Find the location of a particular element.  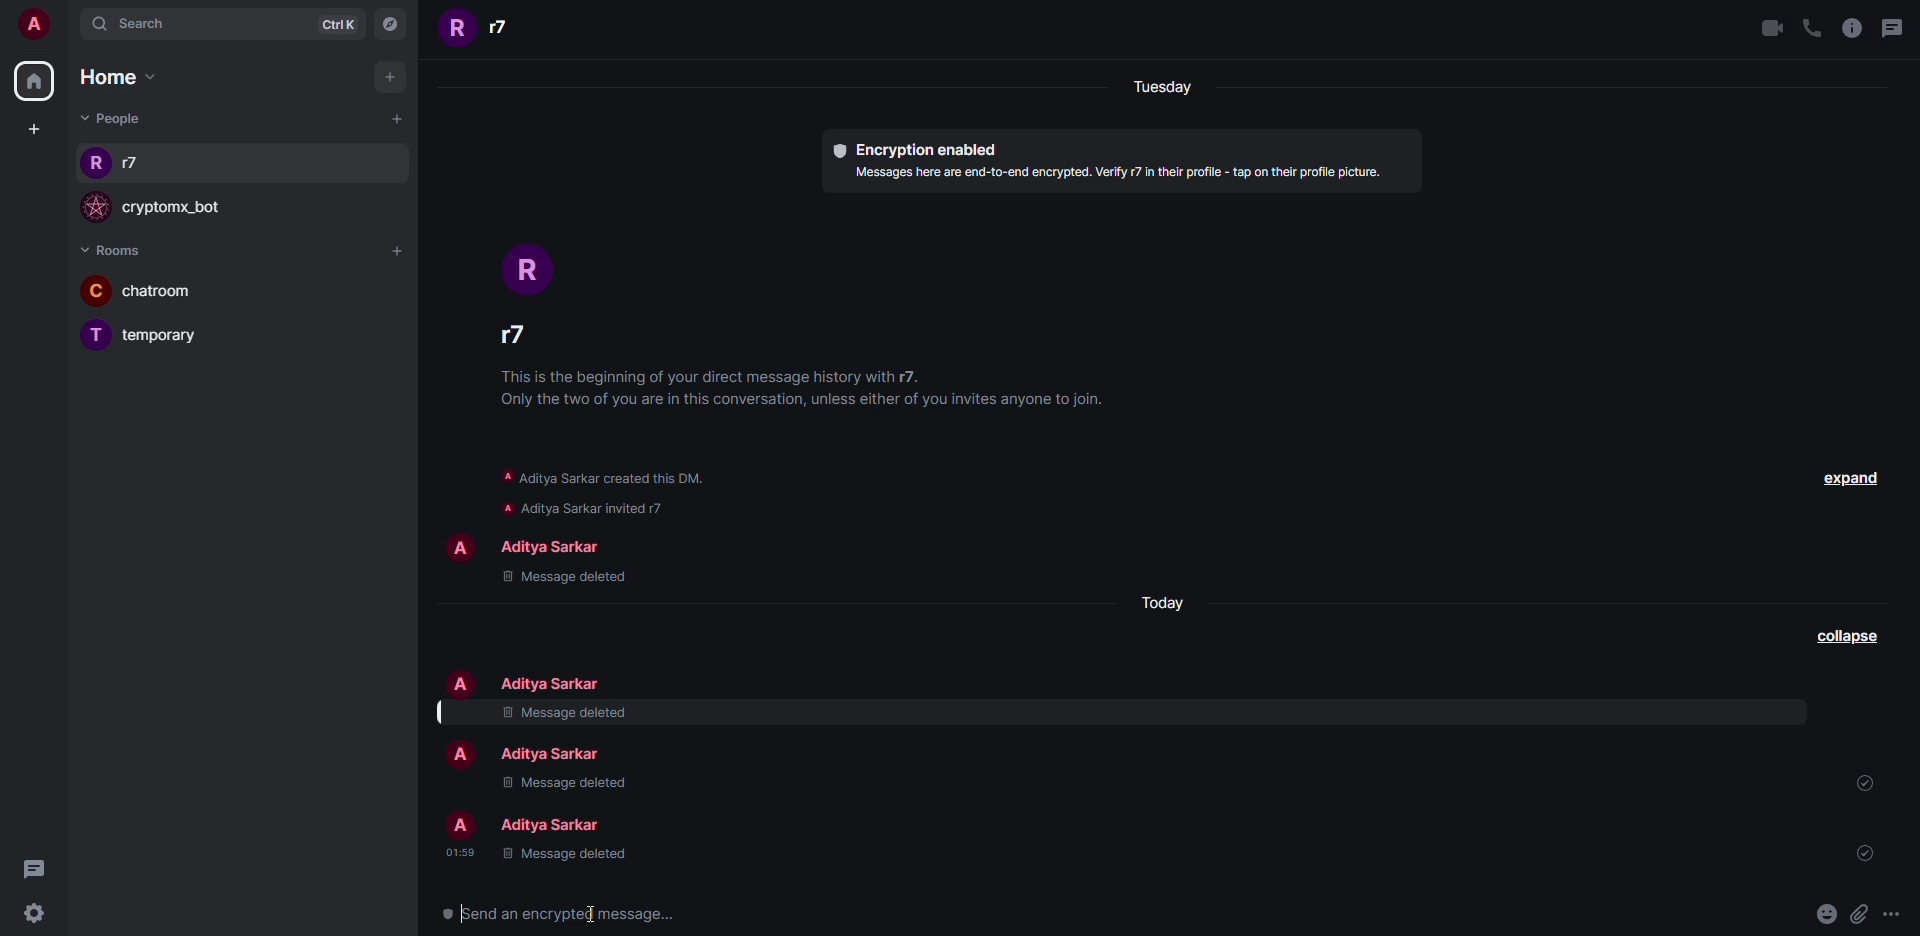

create space is located at coordinates (33, 127).